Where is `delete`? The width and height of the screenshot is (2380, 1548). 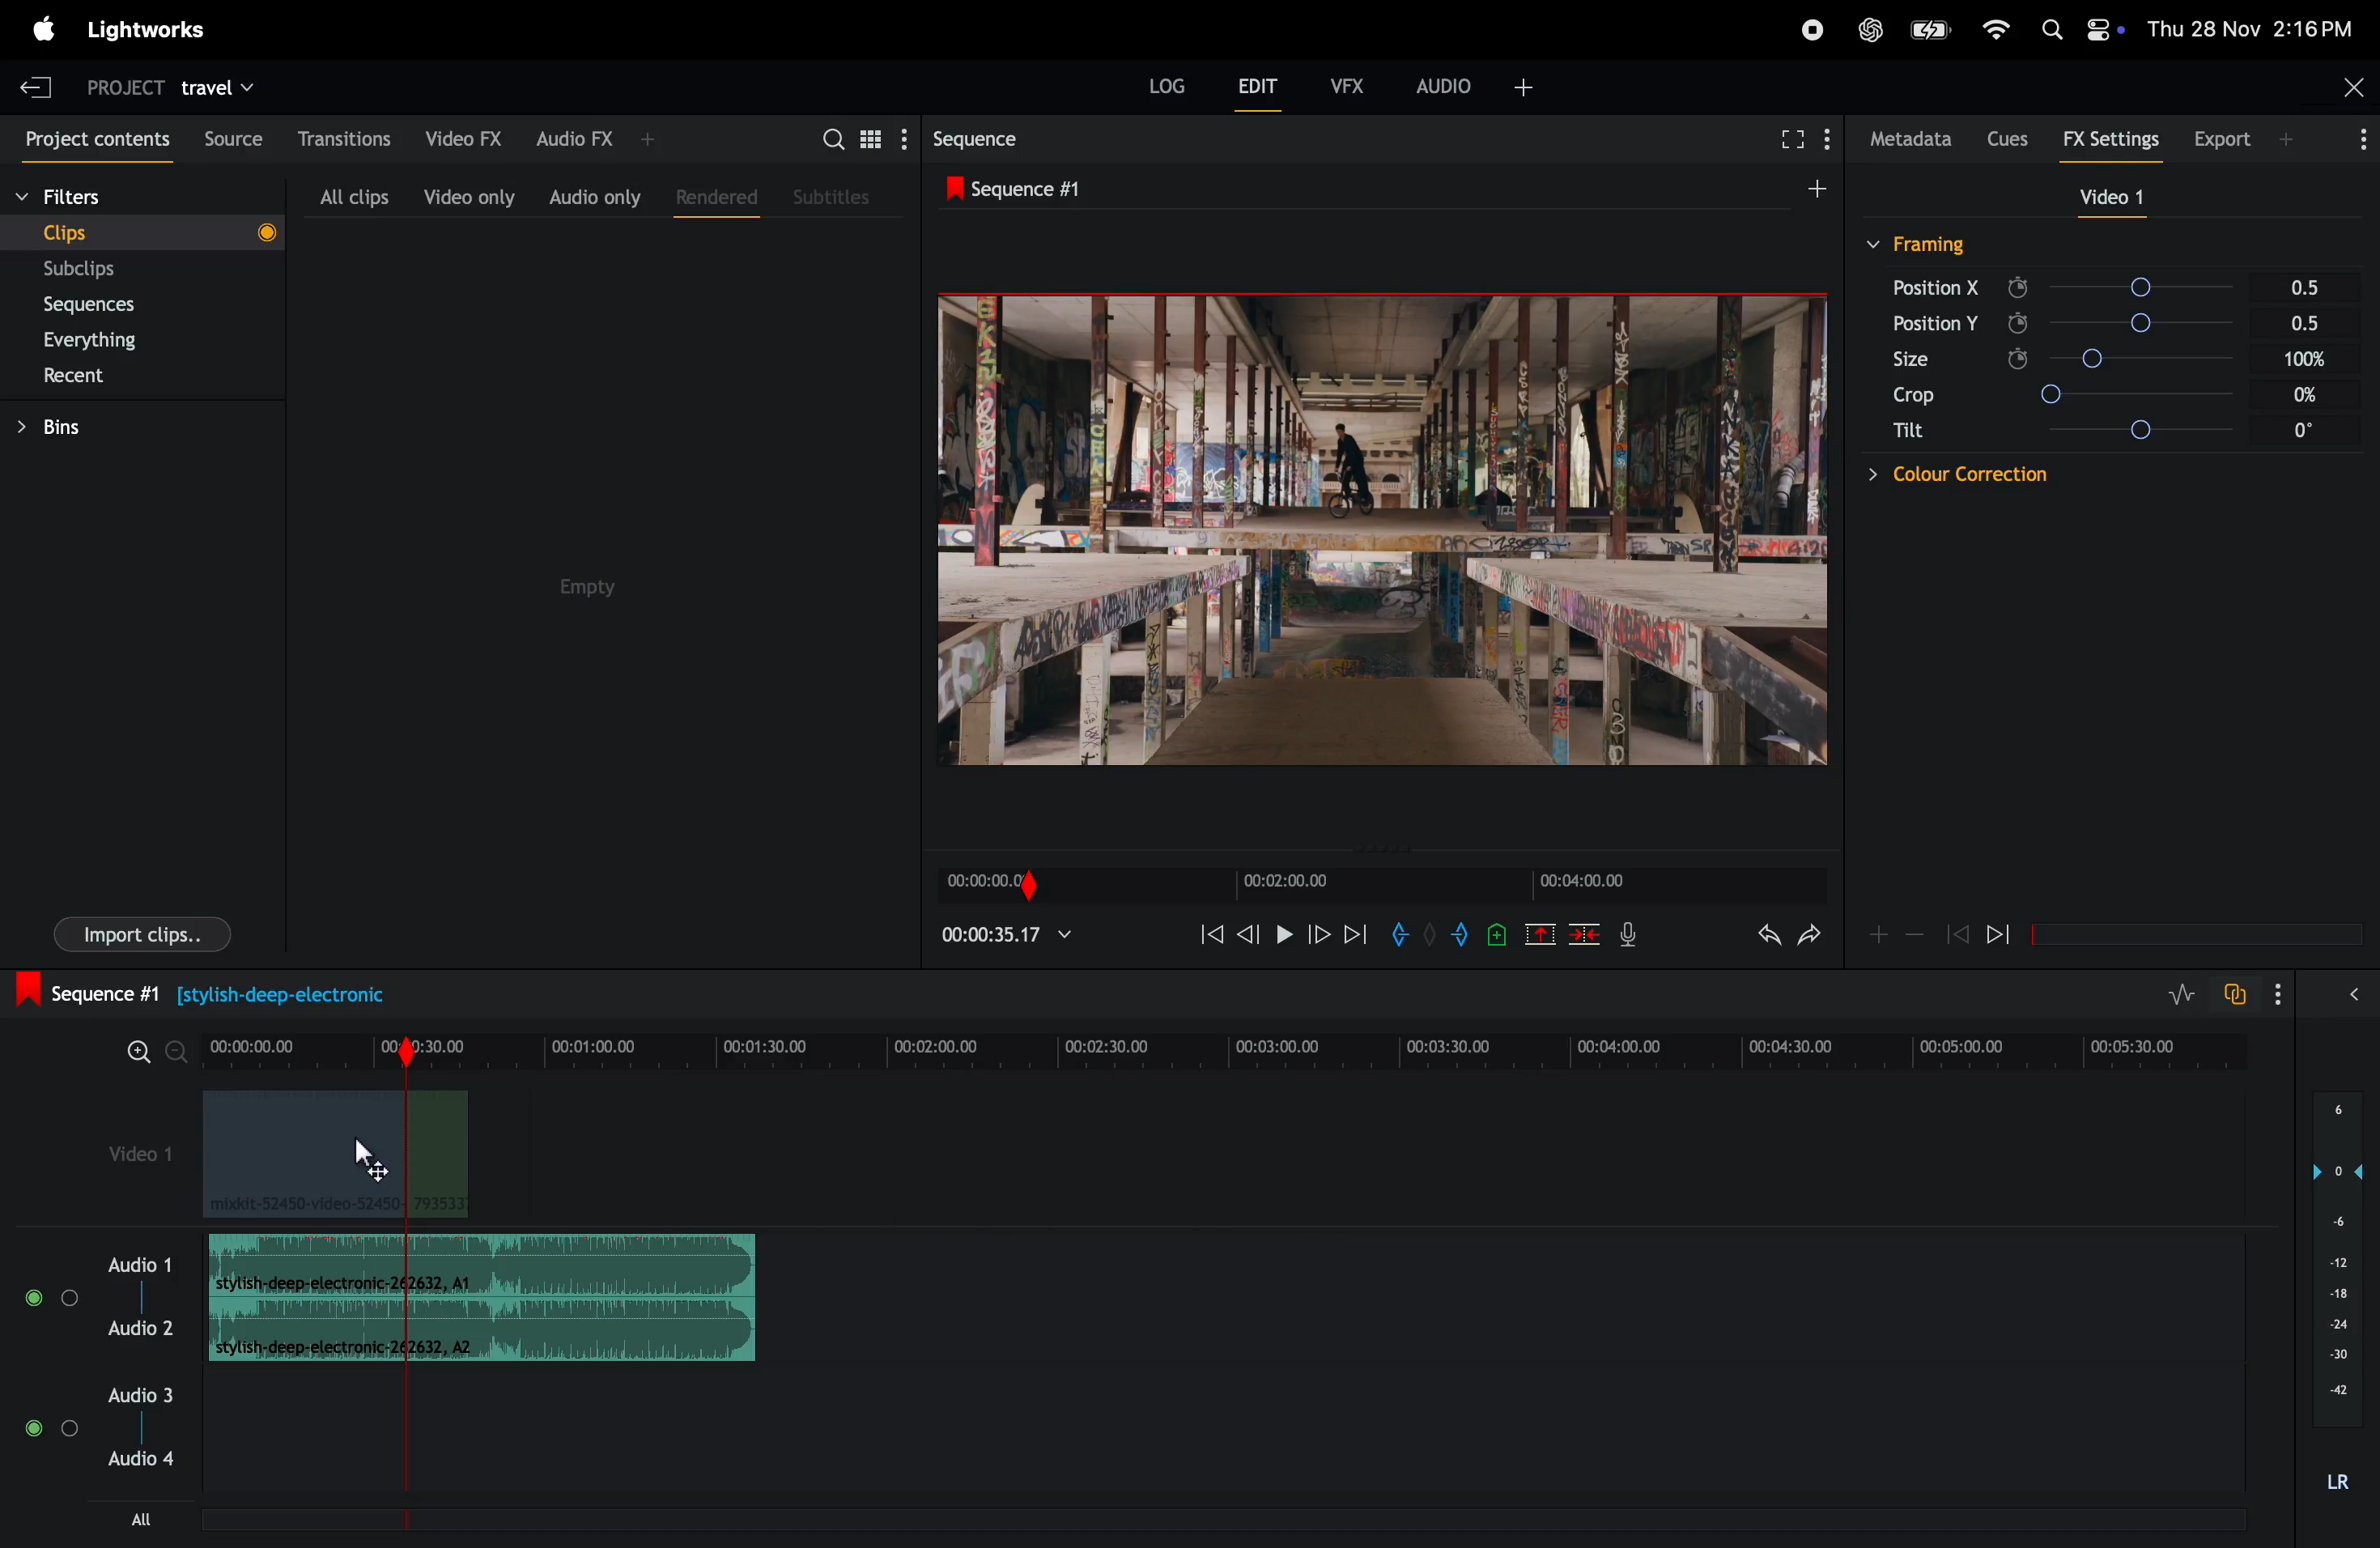 delete is located at coordinates (1585, 935).